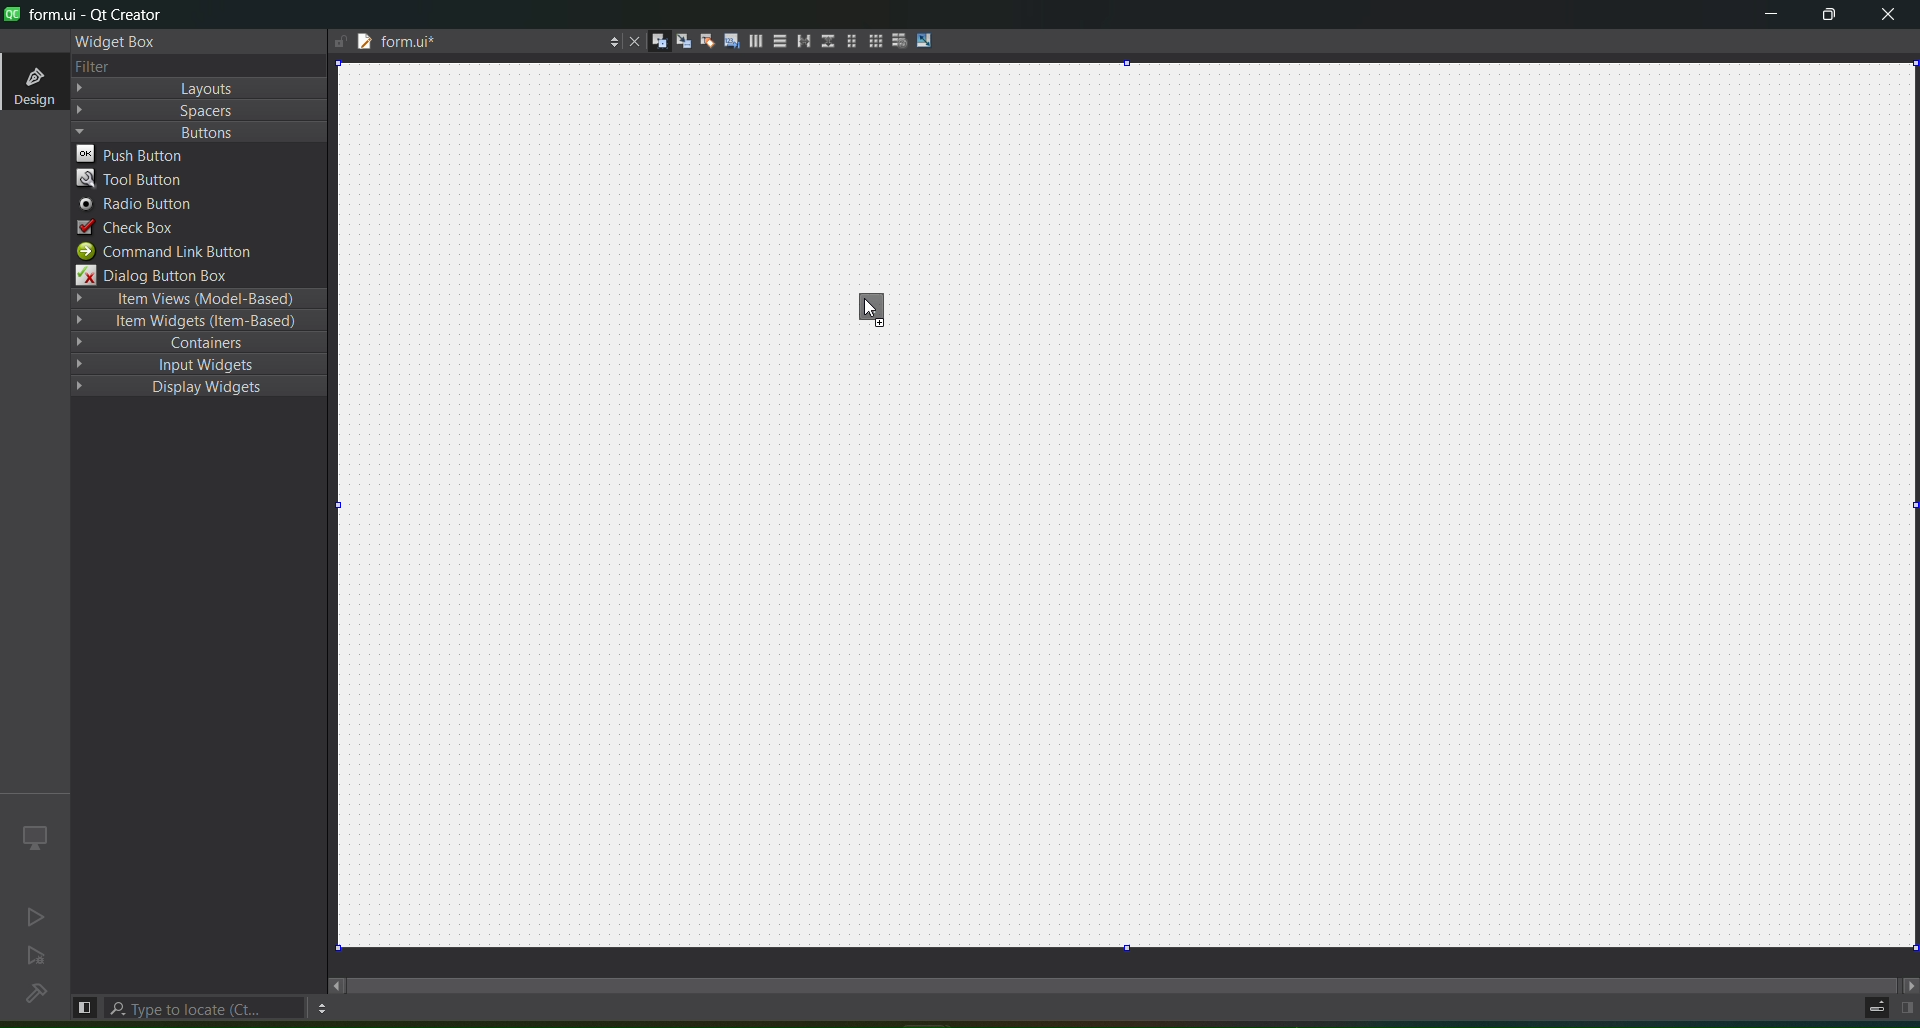 The height and width of the screenshot is (1028, 1920). I want to click on layout vertical splitter, so click(825, 42).